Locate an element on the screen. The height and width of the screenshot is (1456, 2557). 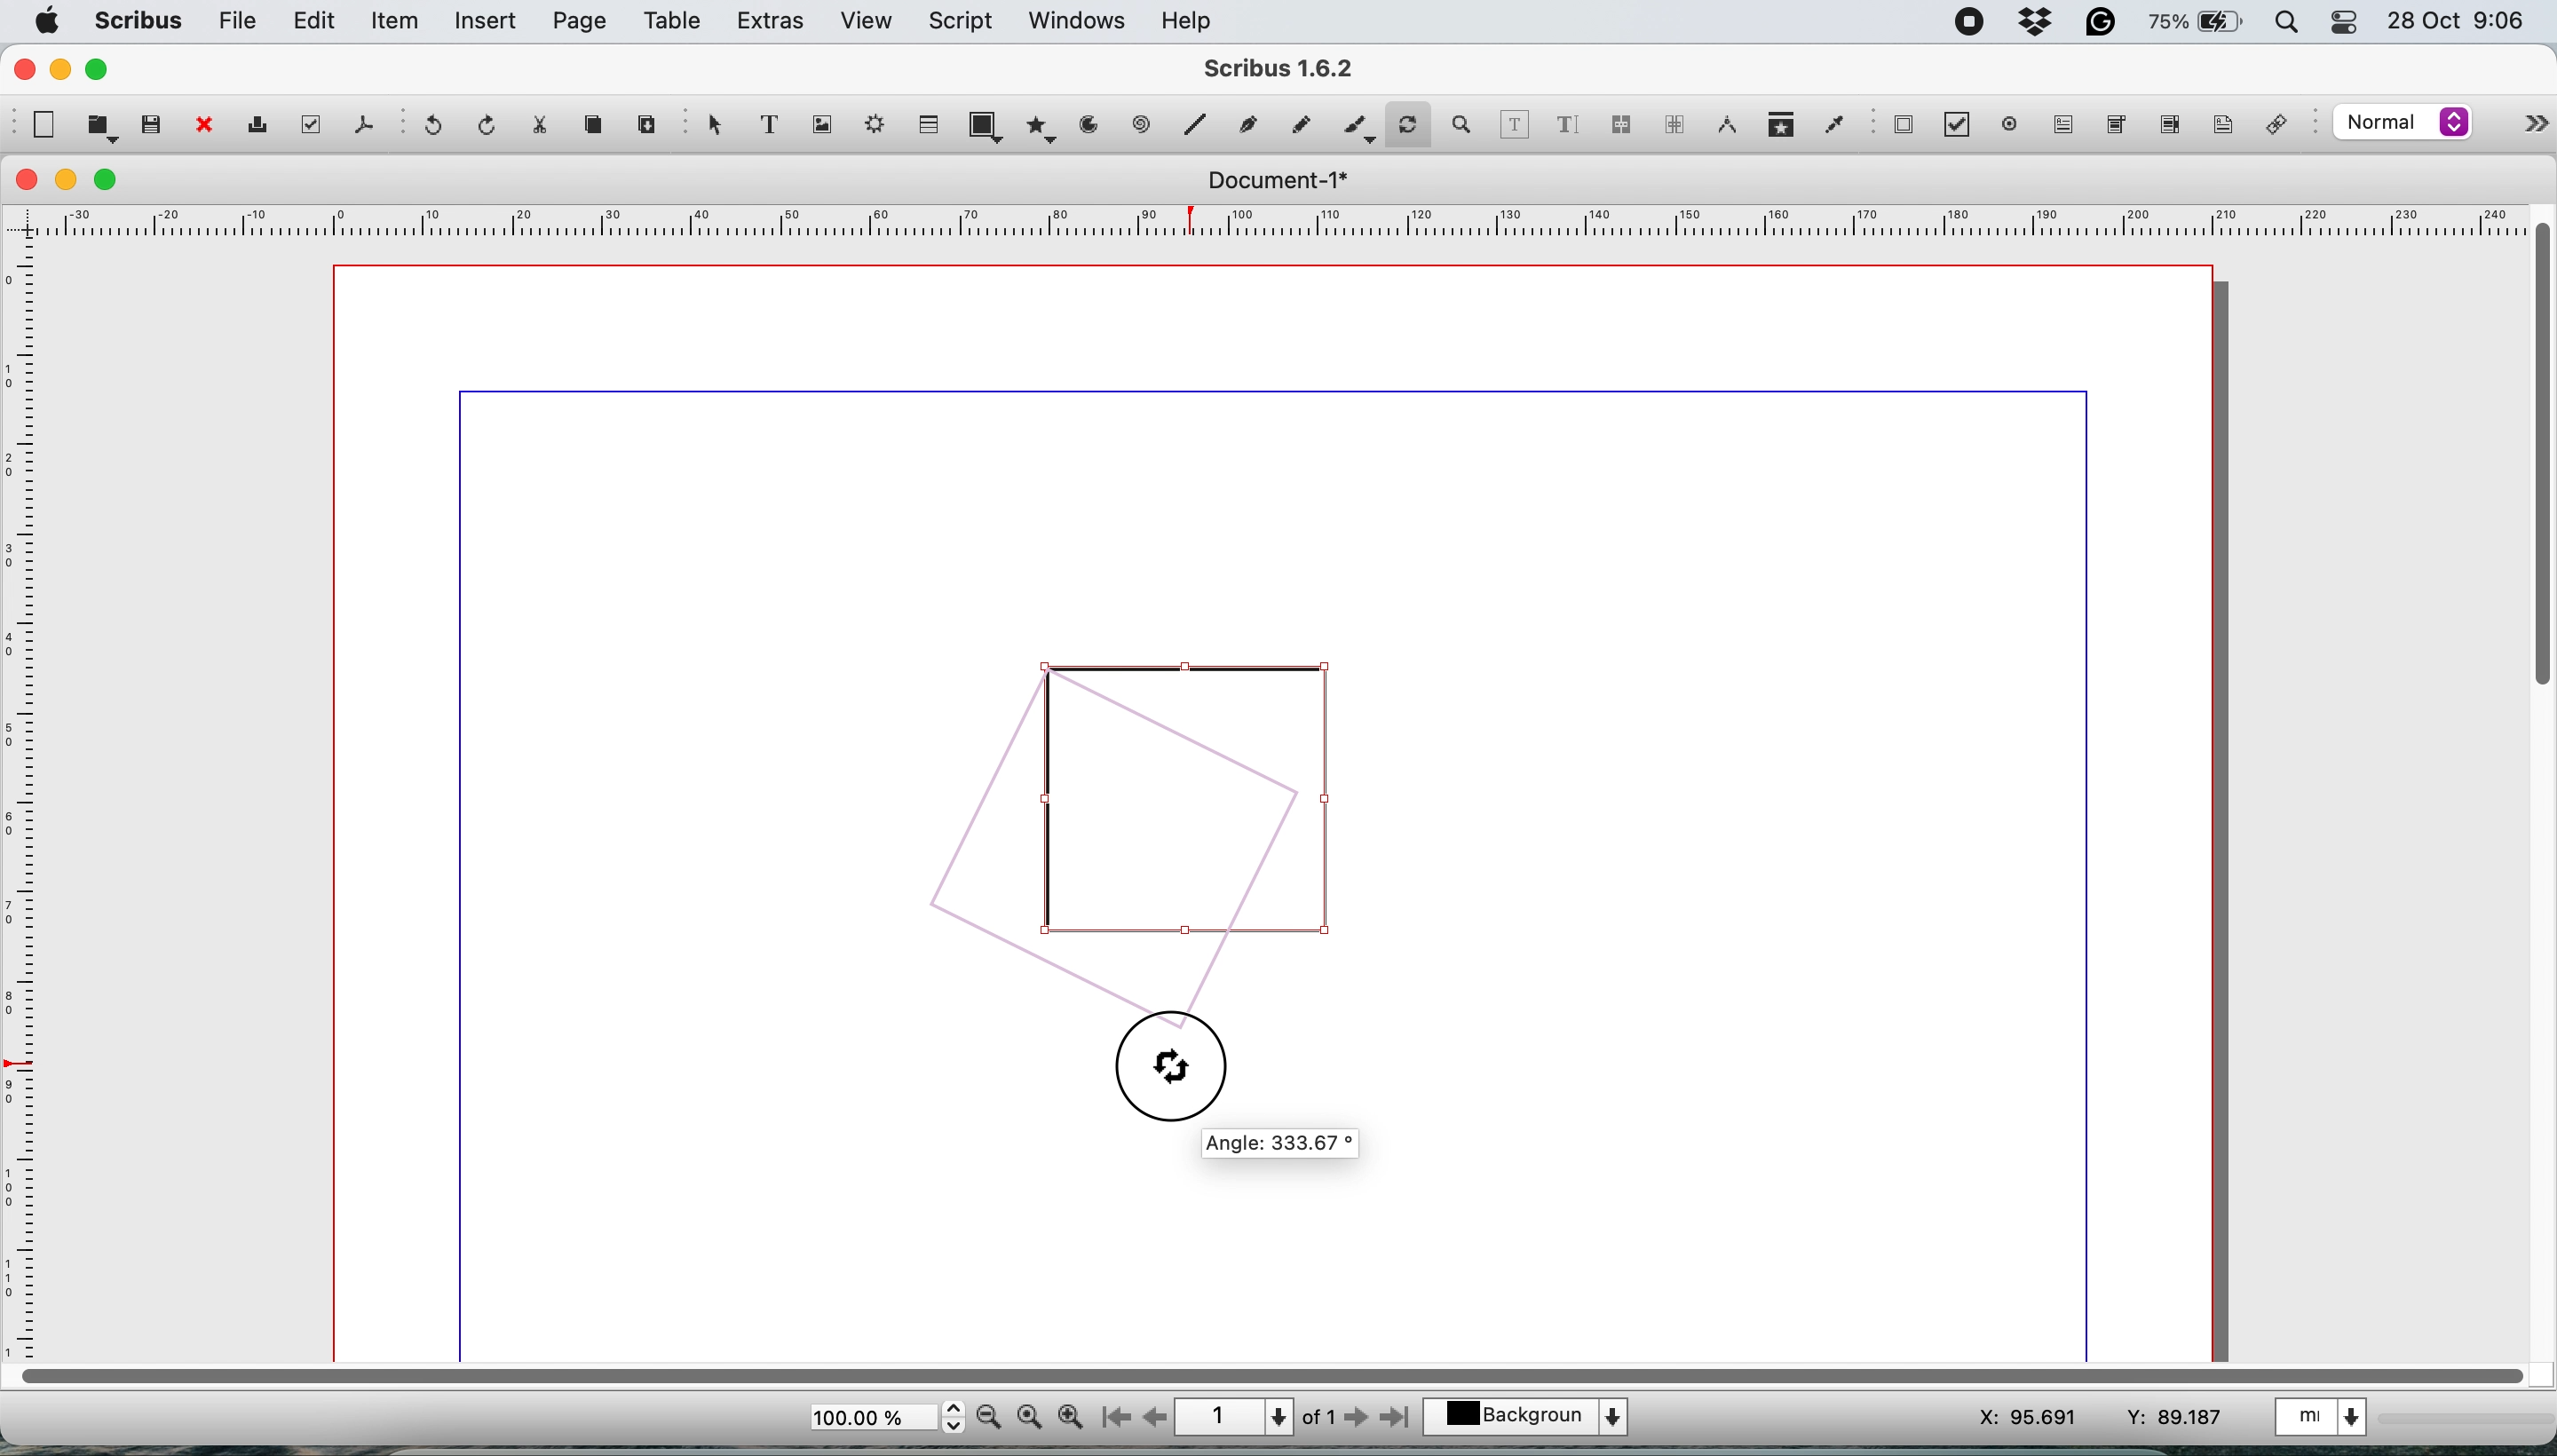
copy is located at coordinates (599, 129).